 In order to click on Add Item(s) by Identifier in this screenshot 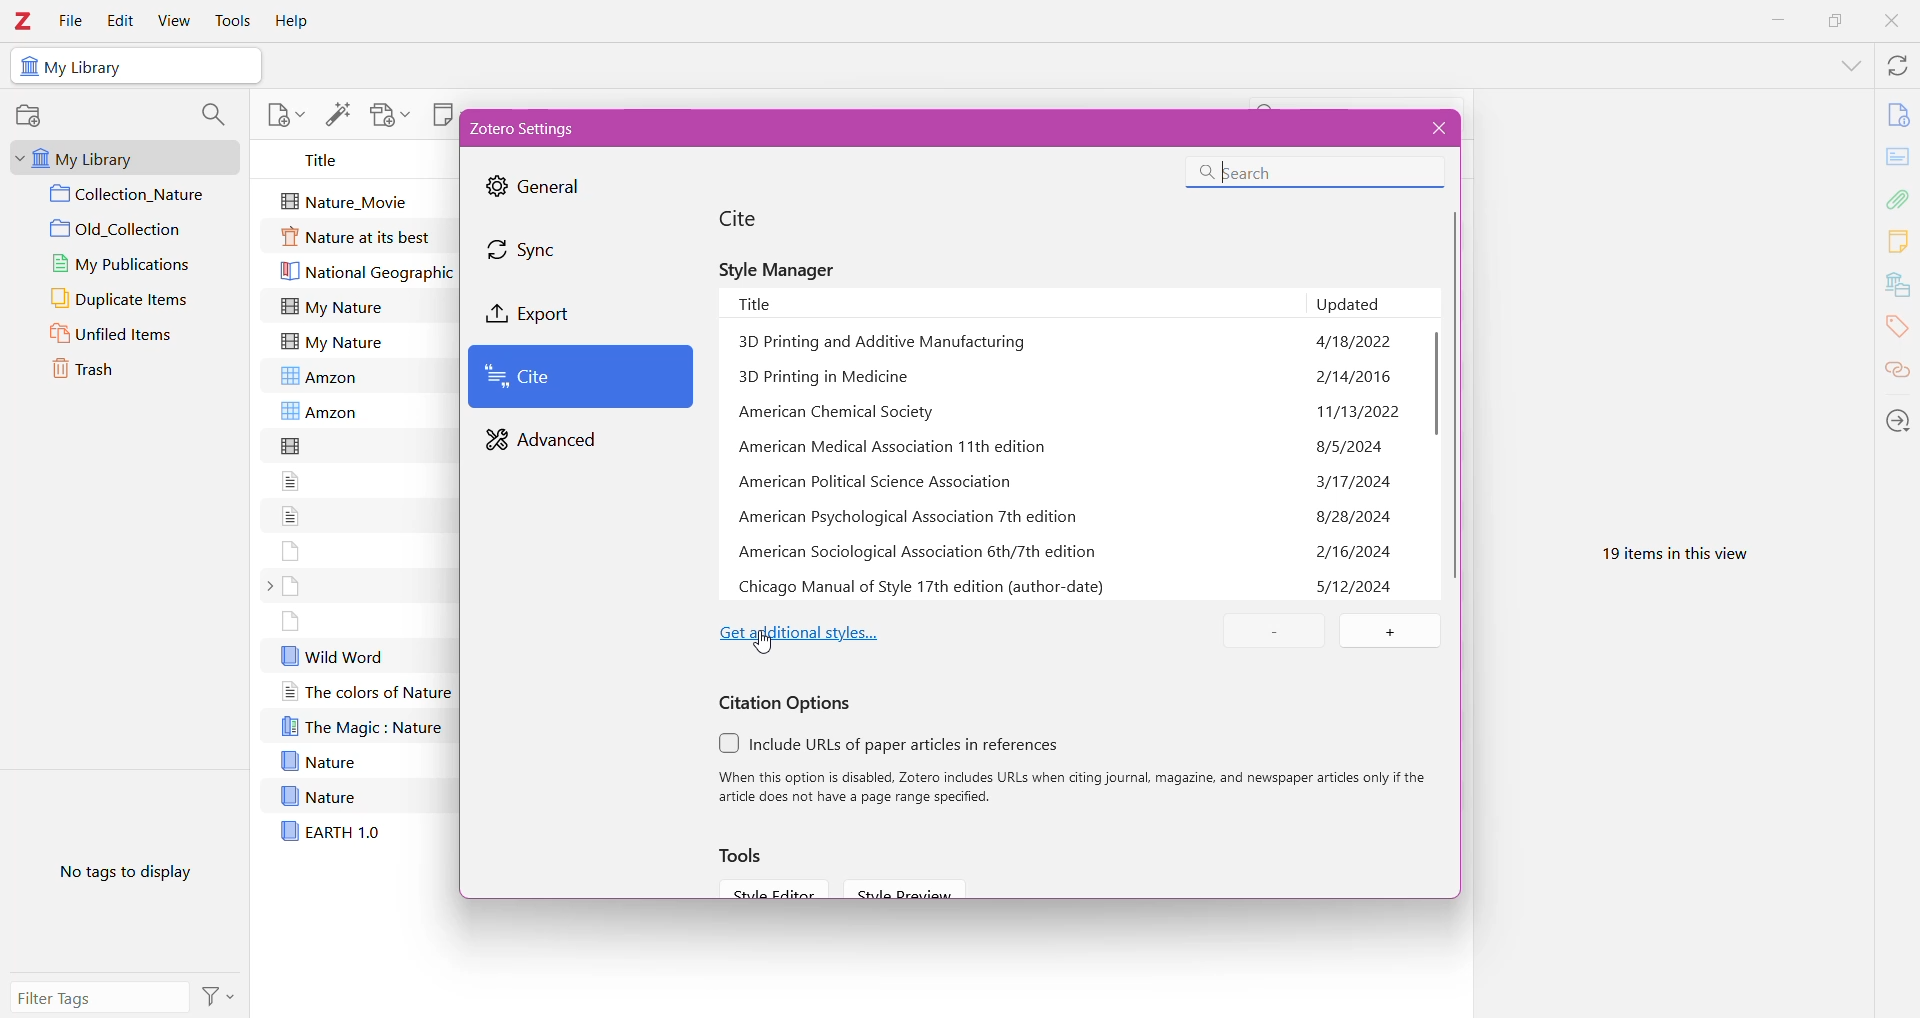, I will do `click(338, 113)`.